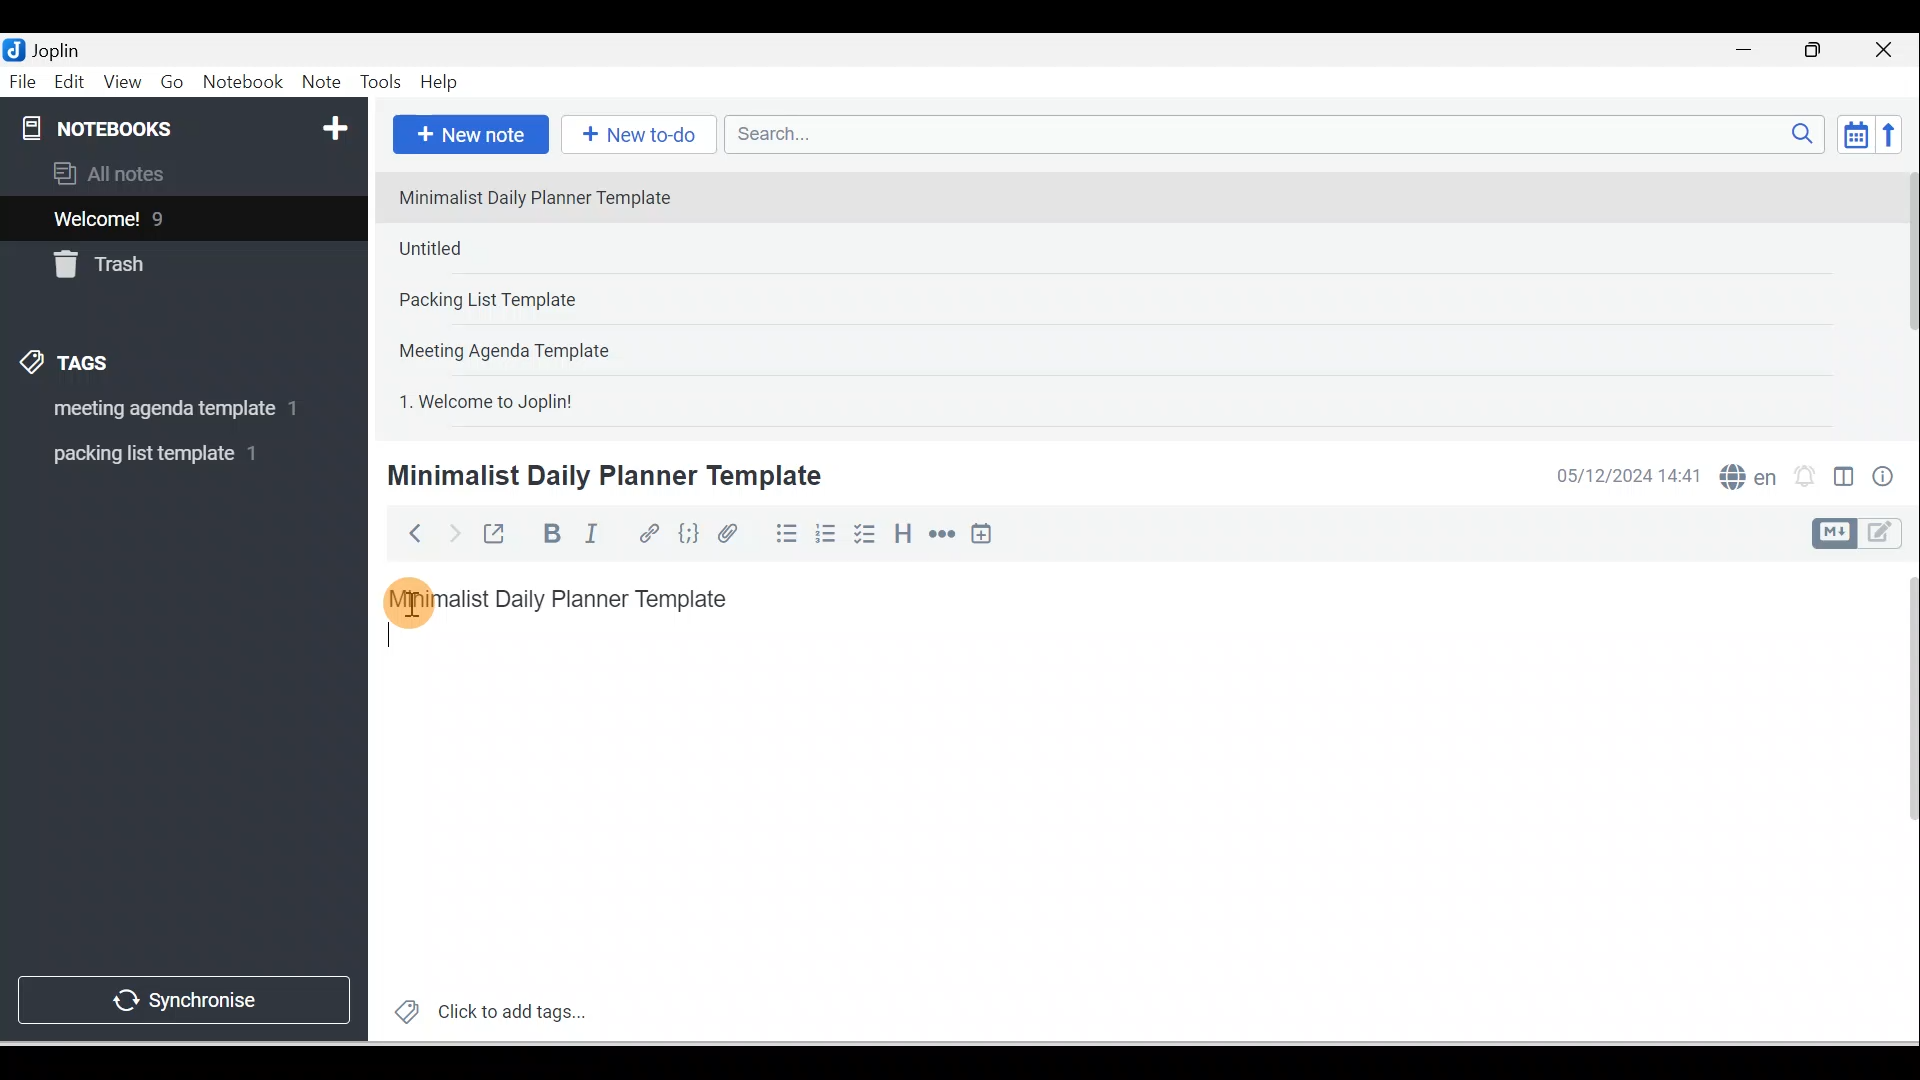 The width and height of the screenshot is (1920, 1080). I want to click on All notes, so click(181, 173).